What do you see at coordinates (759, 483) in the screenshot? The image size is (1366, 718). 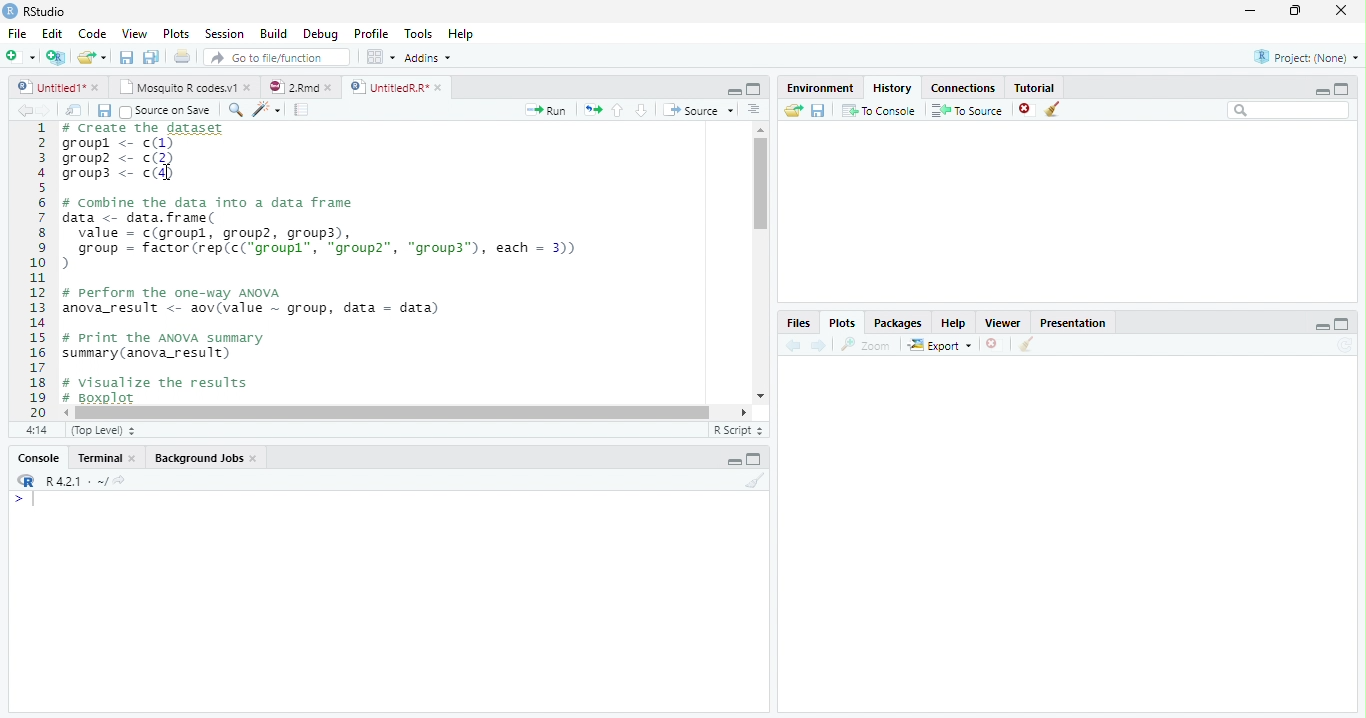 I see `Clear console` at bounding box center [759, 483].